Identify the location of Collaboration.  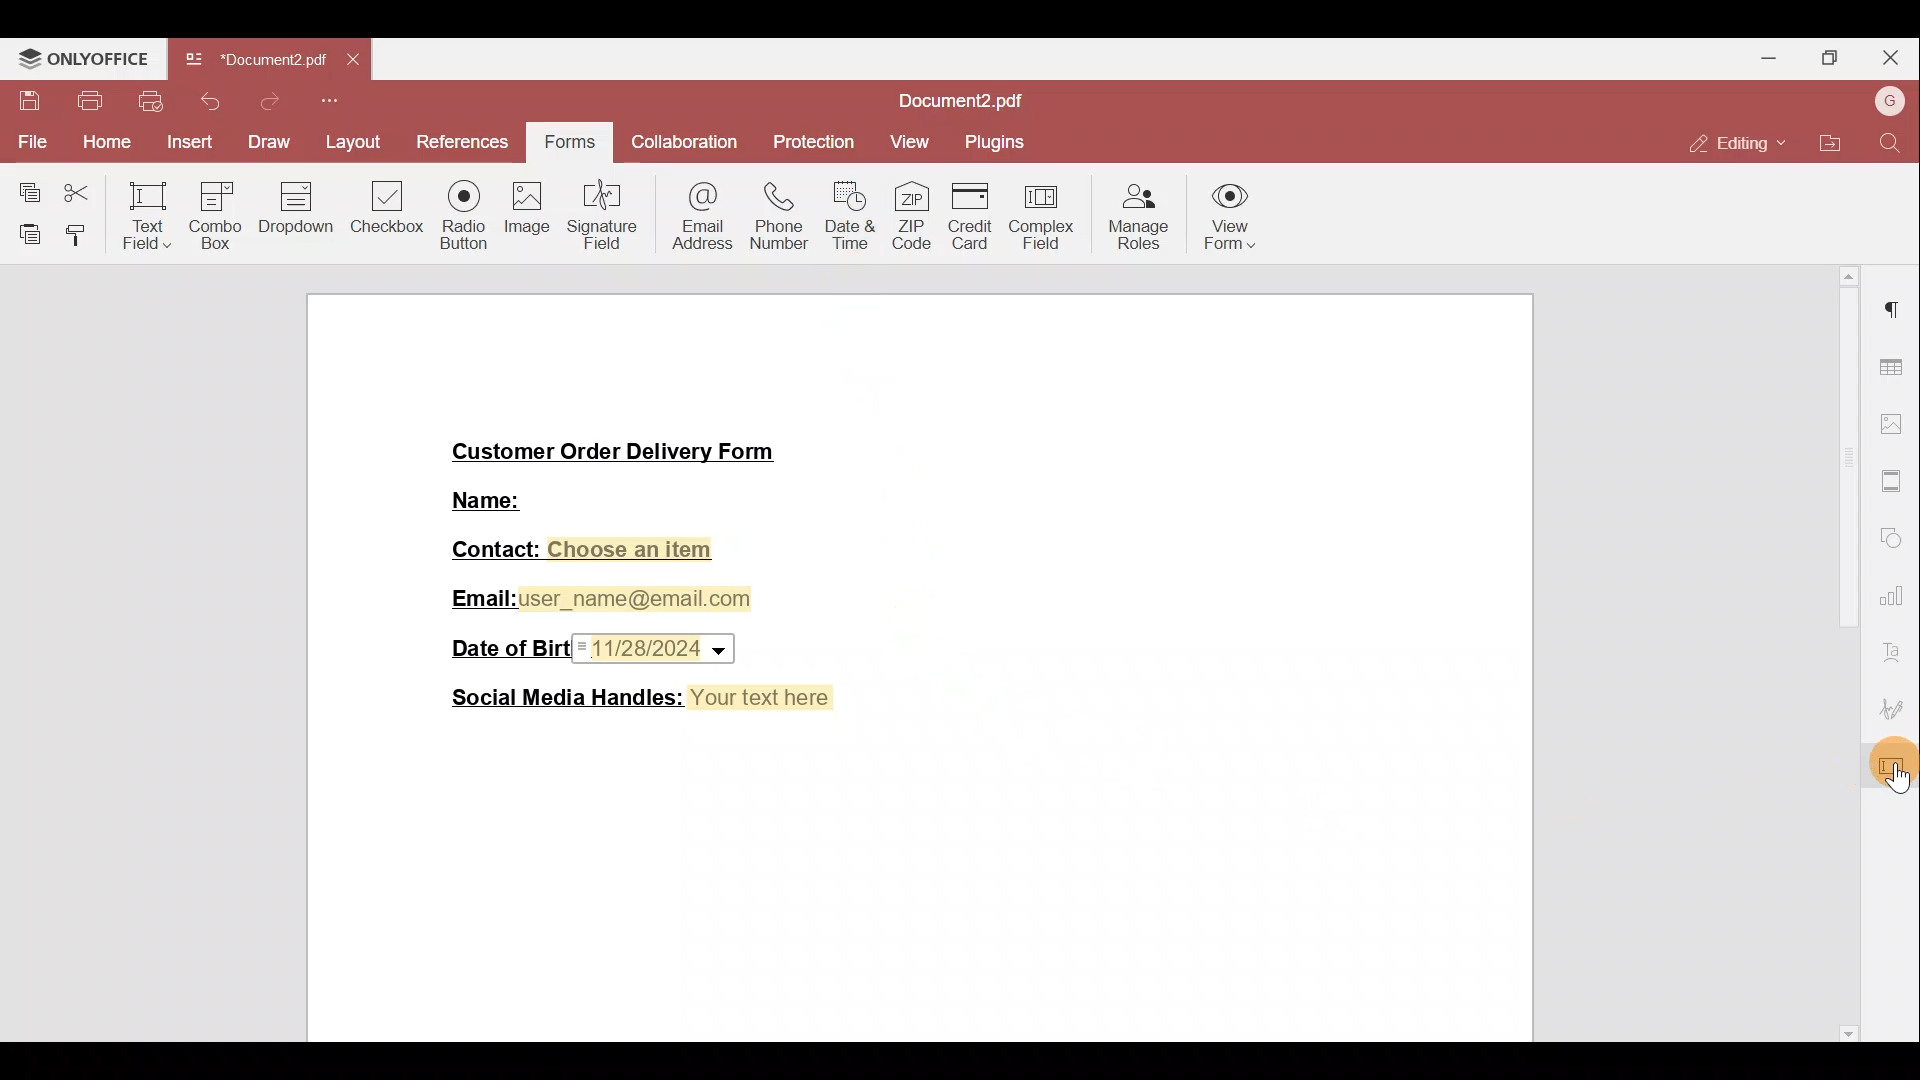
(681, 144).